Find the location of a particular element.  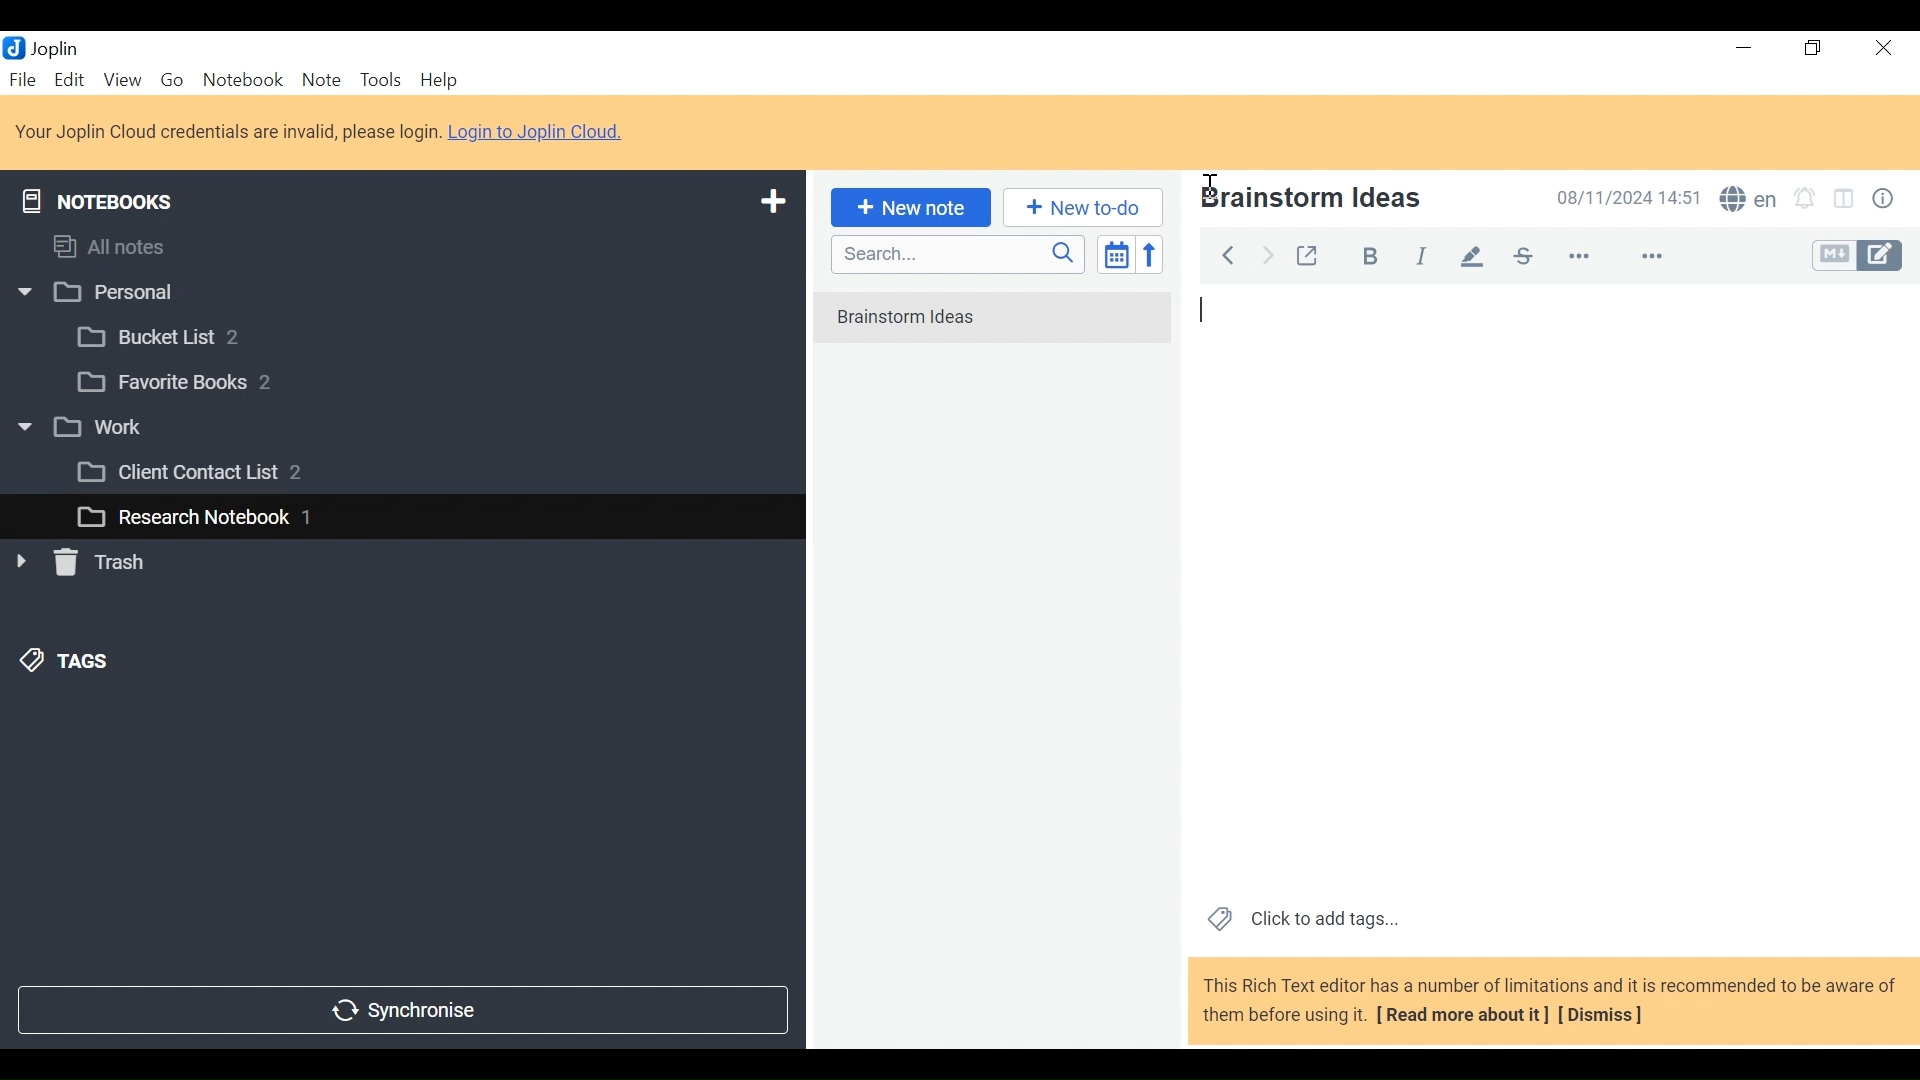

View is located at coordinates (122, 79).